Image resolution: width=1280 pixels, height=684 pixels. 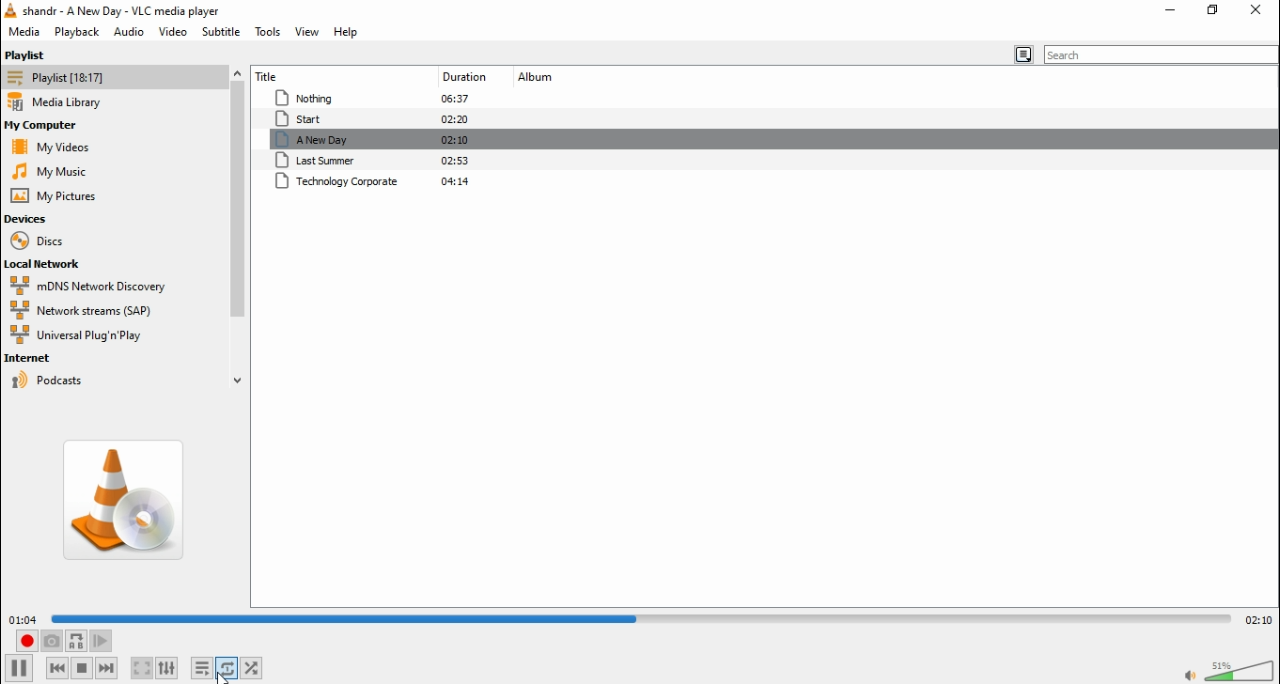 What do you see at coordinates (267, 31) in the screenshot?
I see `tools` at bounding box center [267, 31].